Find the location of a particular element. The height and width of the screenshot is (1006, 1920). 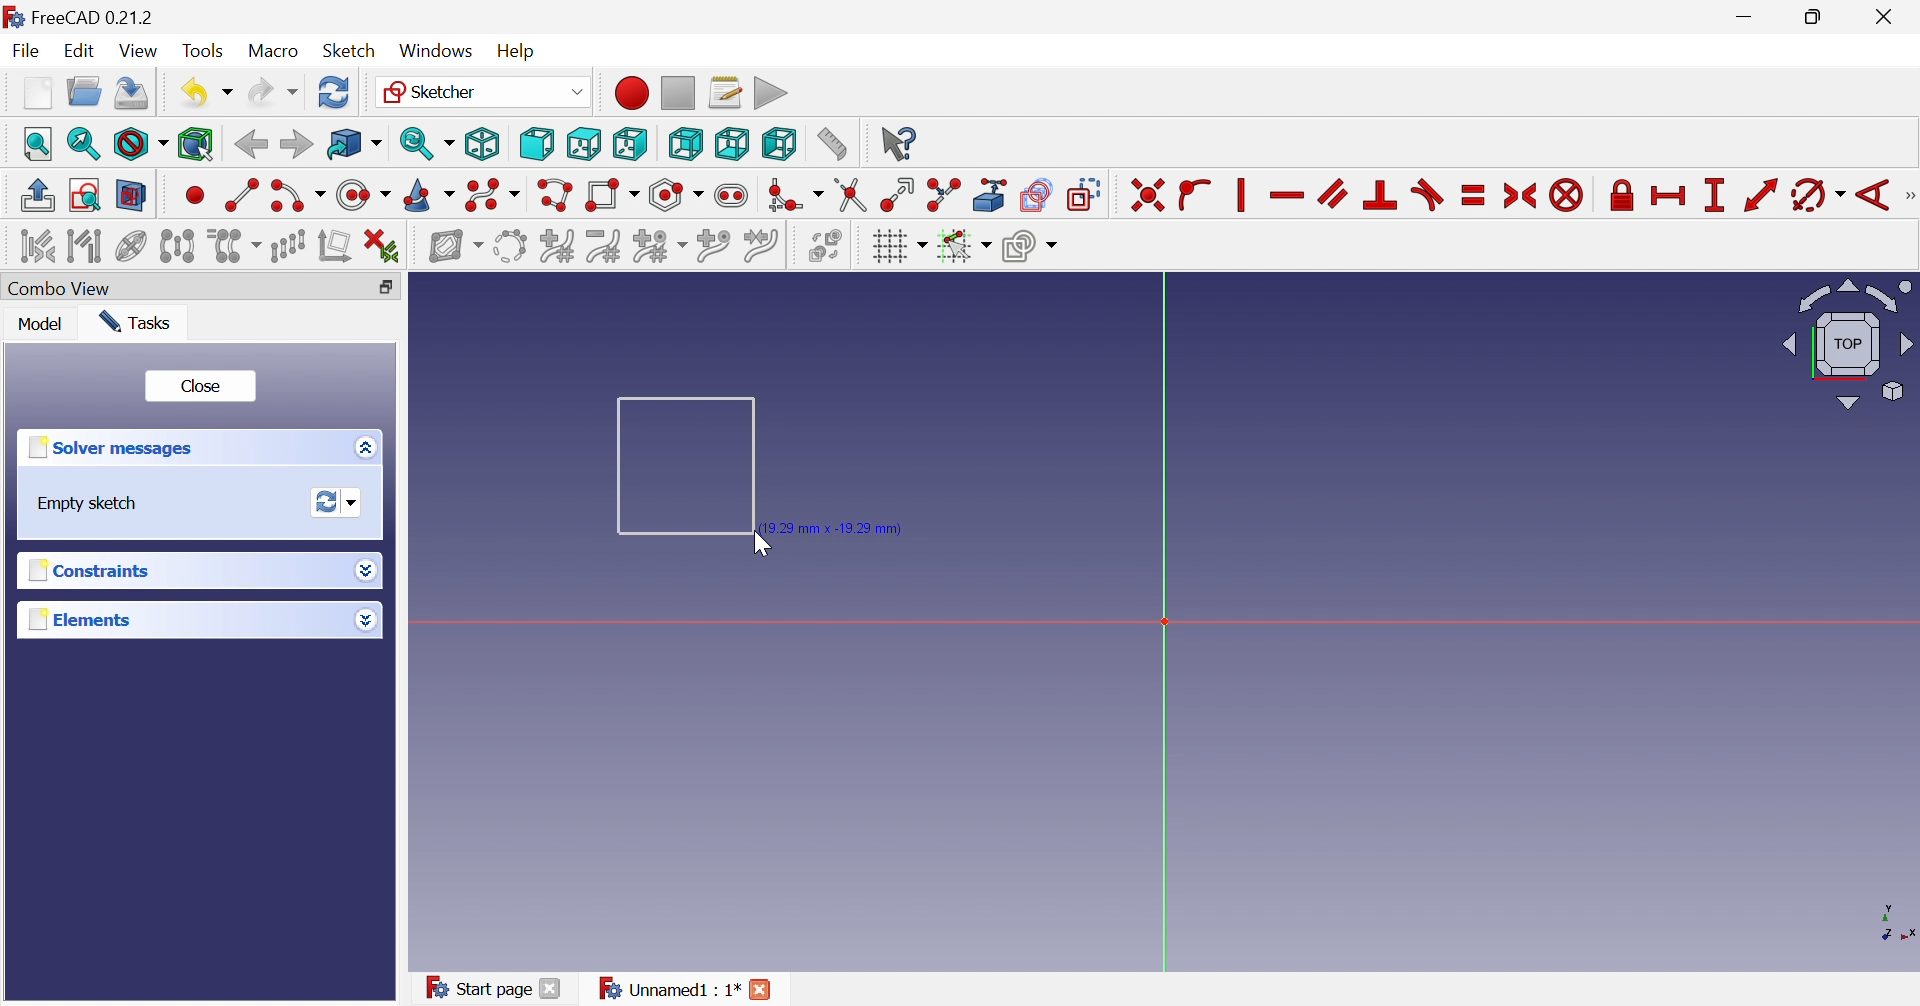

What's this? is located at coordinates (897, 143).